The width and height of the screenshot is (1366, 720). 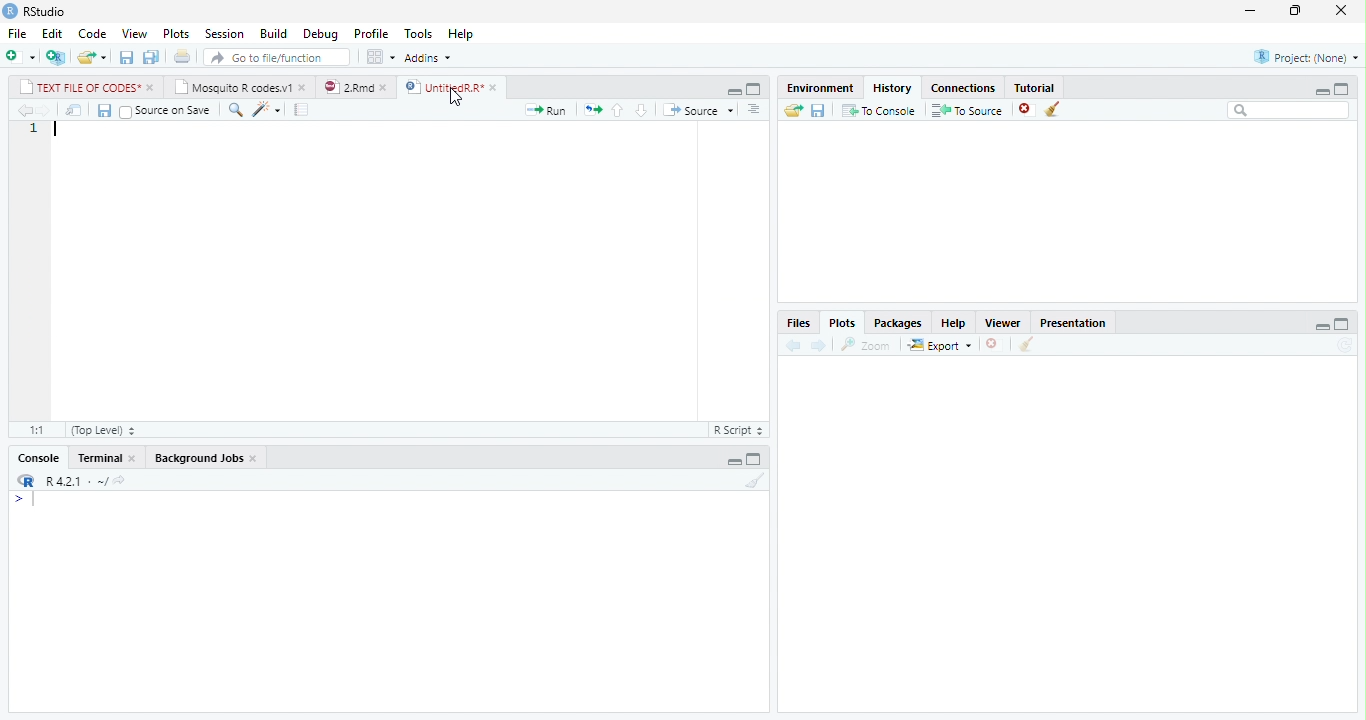 I want to click on refresh, so click(x=1345, y=345).